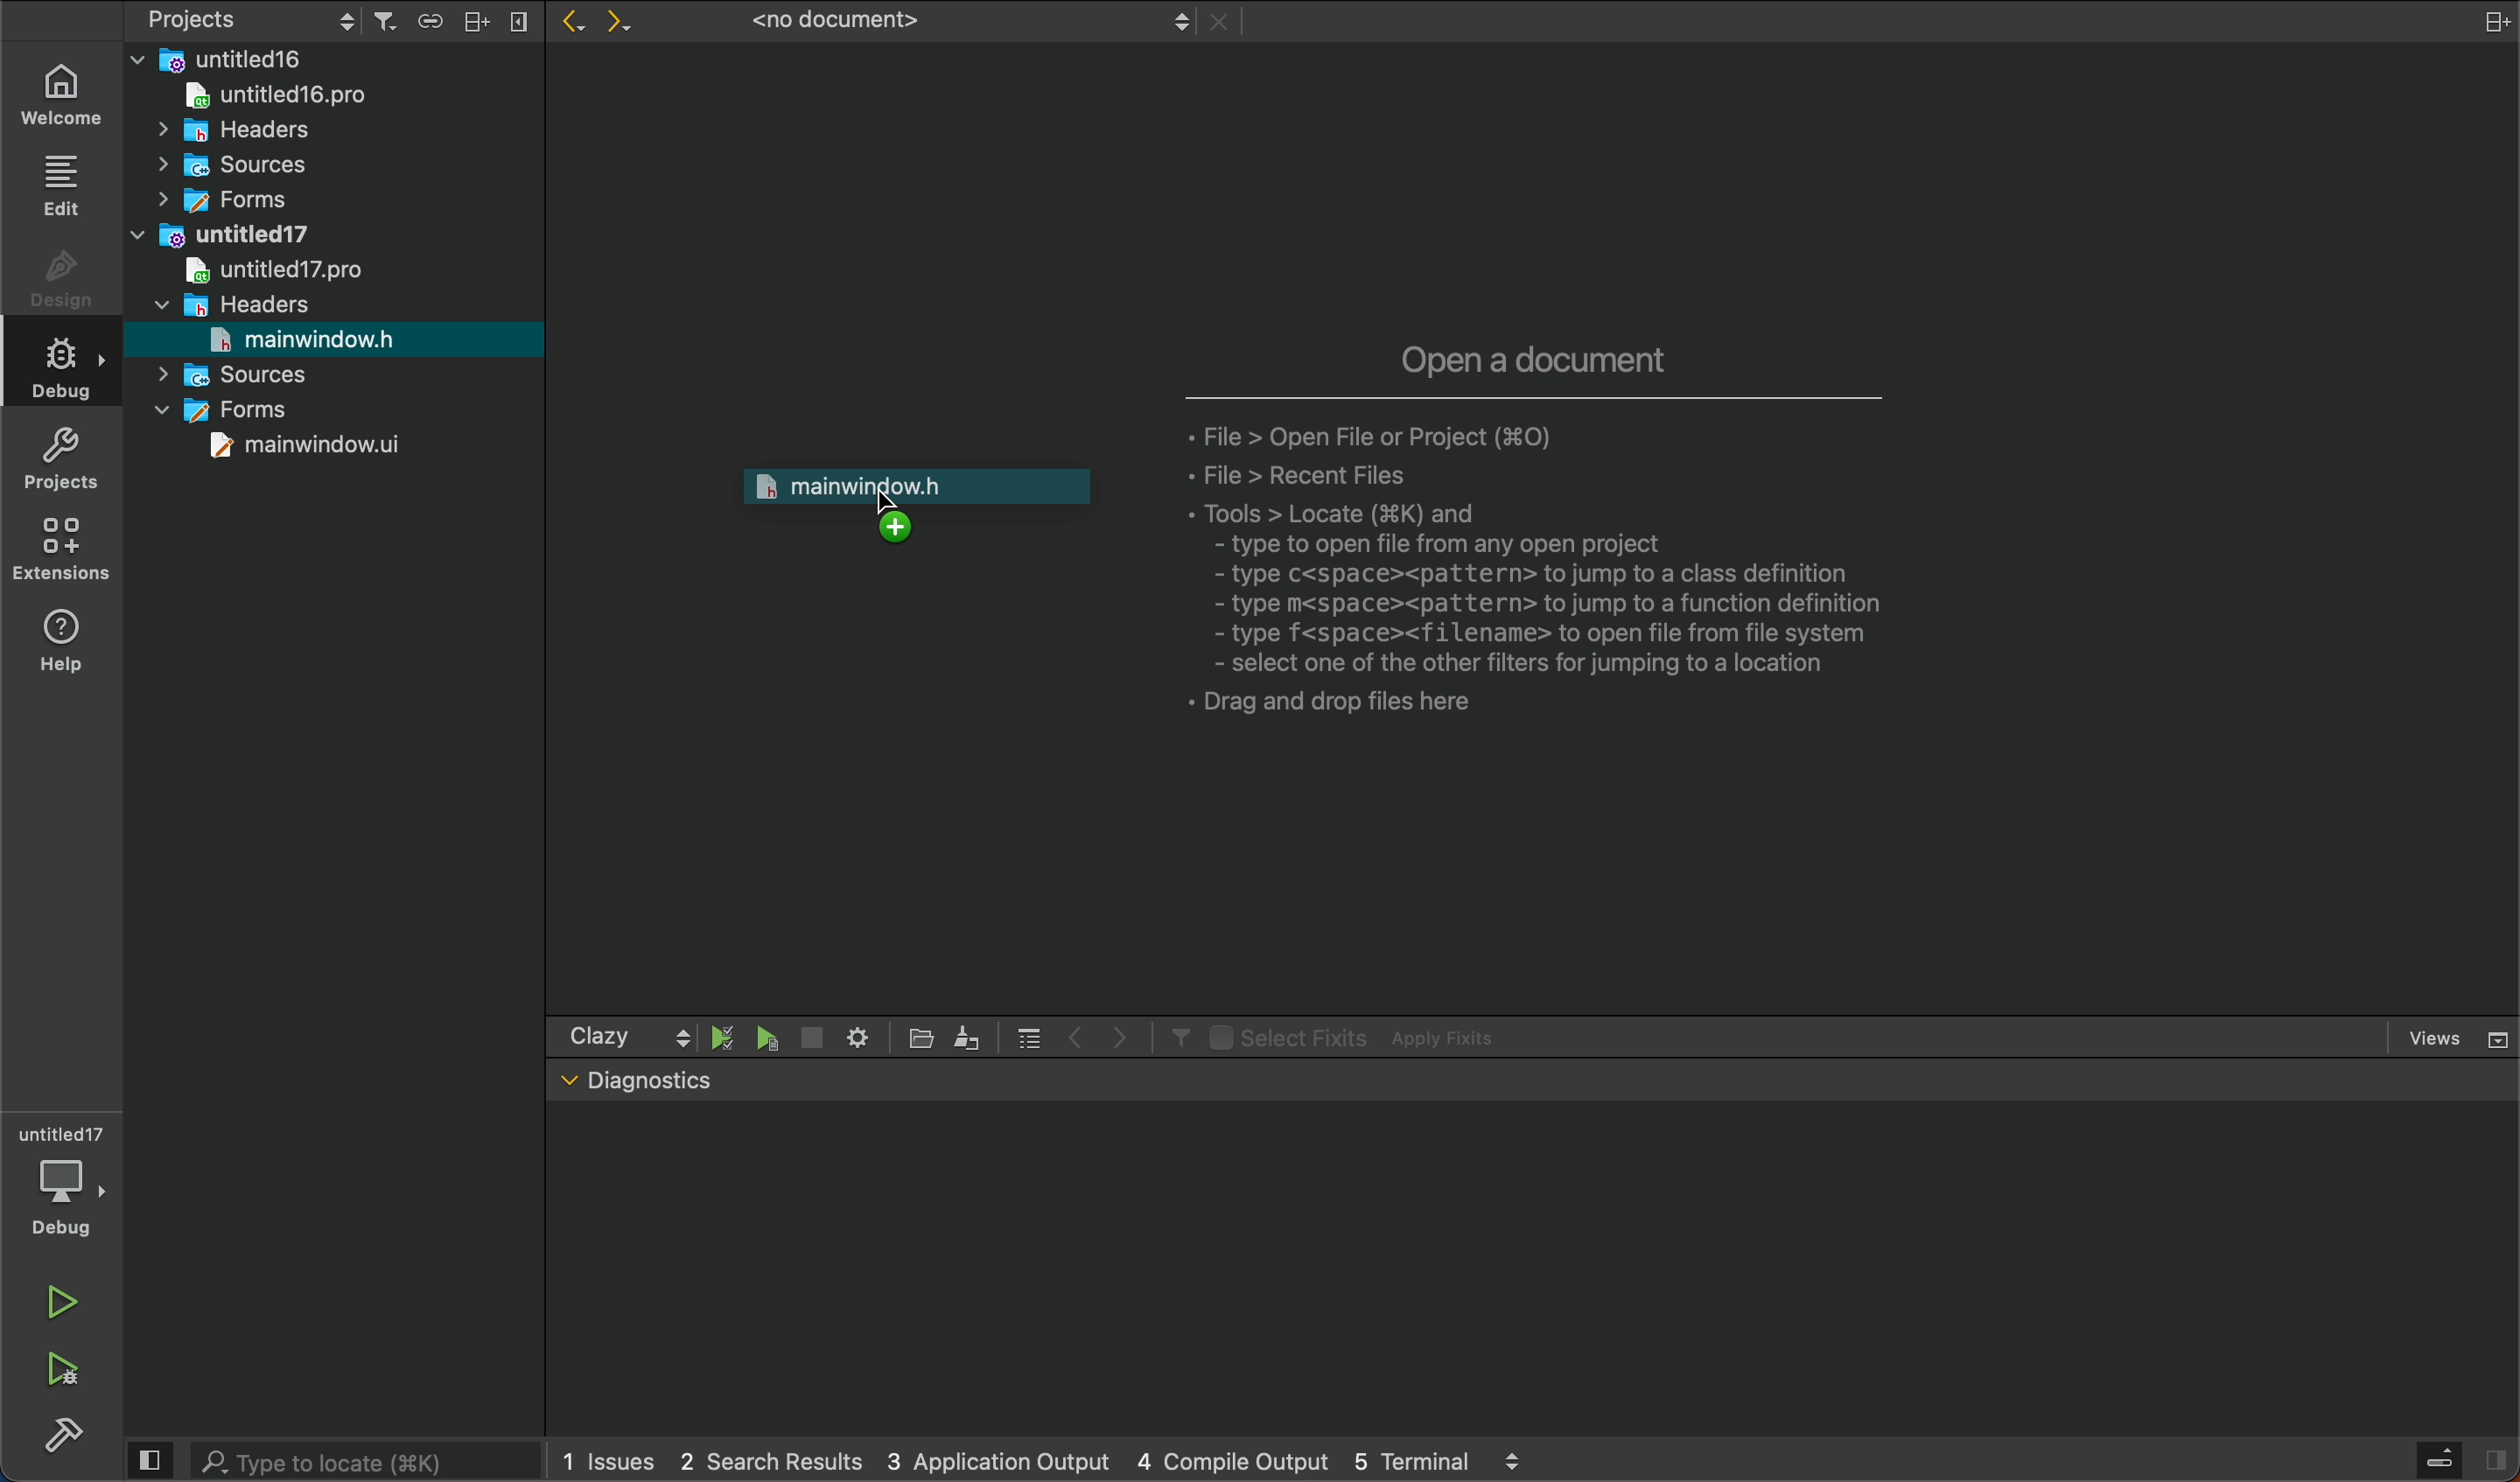 The height and width of the screenshot is (1482, 2520). What do you see at coordinates (1514, 1460) in the screenshot?
I see `Logs` at bounding box center [1514, 1460].